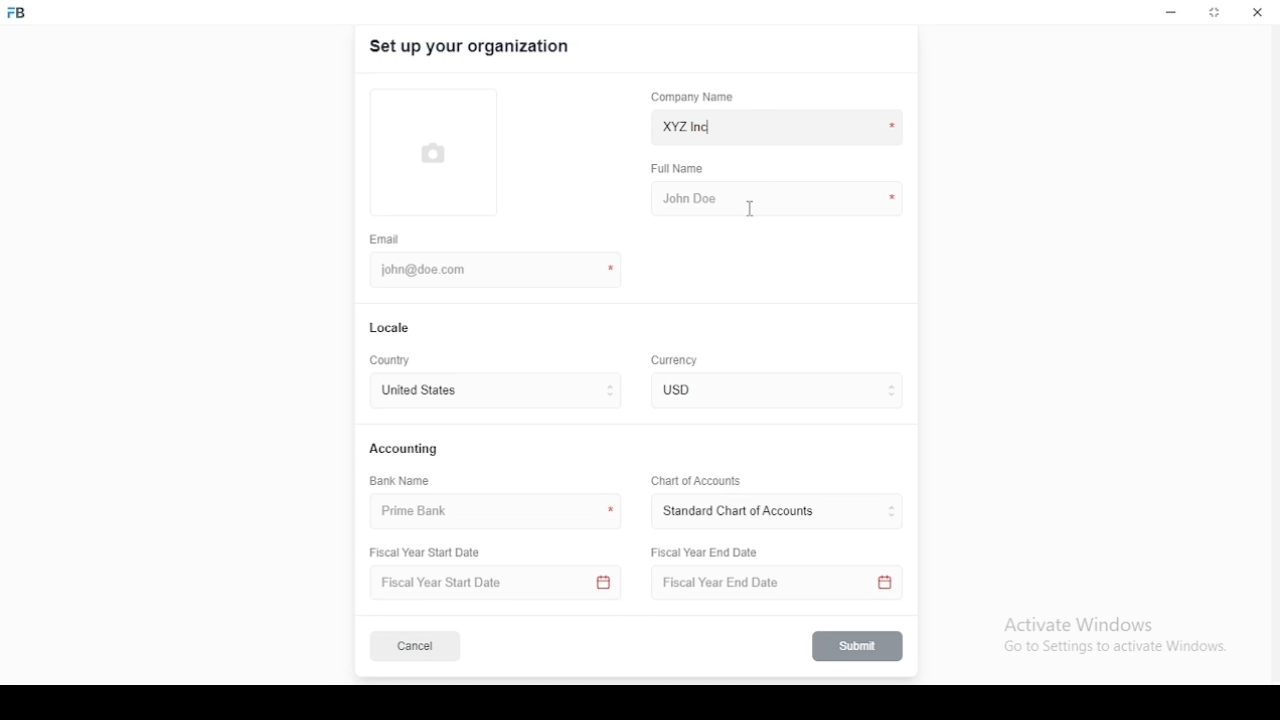 Image resolution: width=1280 pixels, height=720 pixels. What do you see at coordinates (432, 553) in the screenshot?
I see `Fiscal Year Start Date` at bounding box center [432, 553].